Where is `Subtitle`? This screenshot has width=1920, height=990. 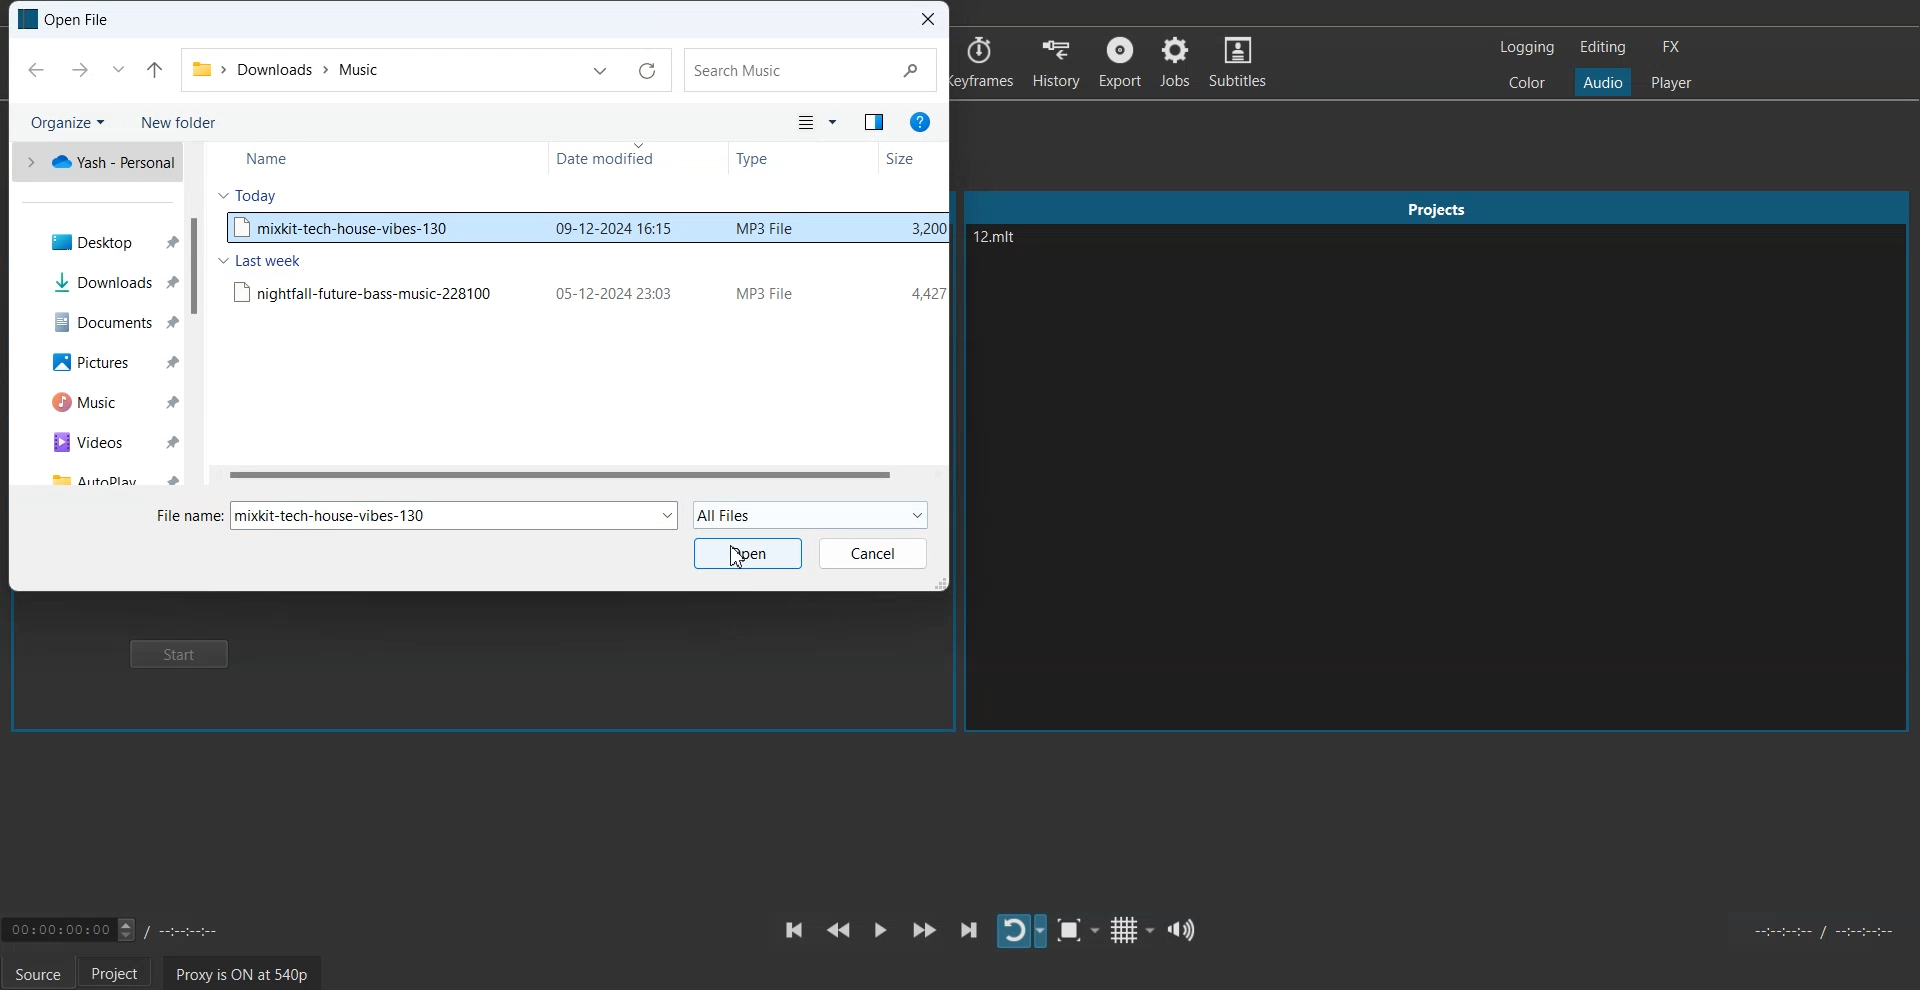
Subtitle is located at coordinates (1239, 61).